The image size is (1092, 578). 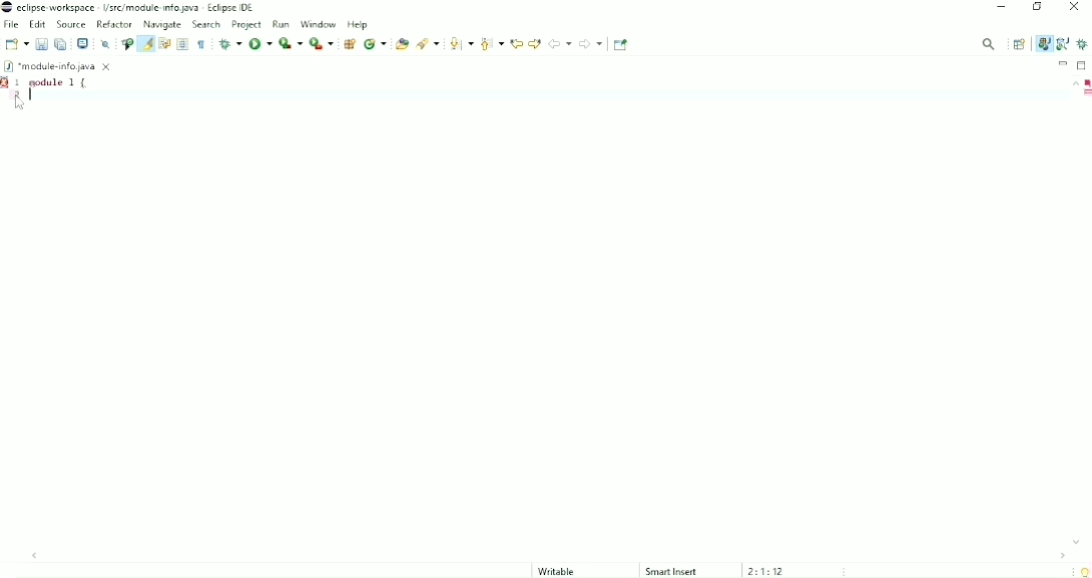 I want to click on Toggle word wrap, so click(x=164, y=44).